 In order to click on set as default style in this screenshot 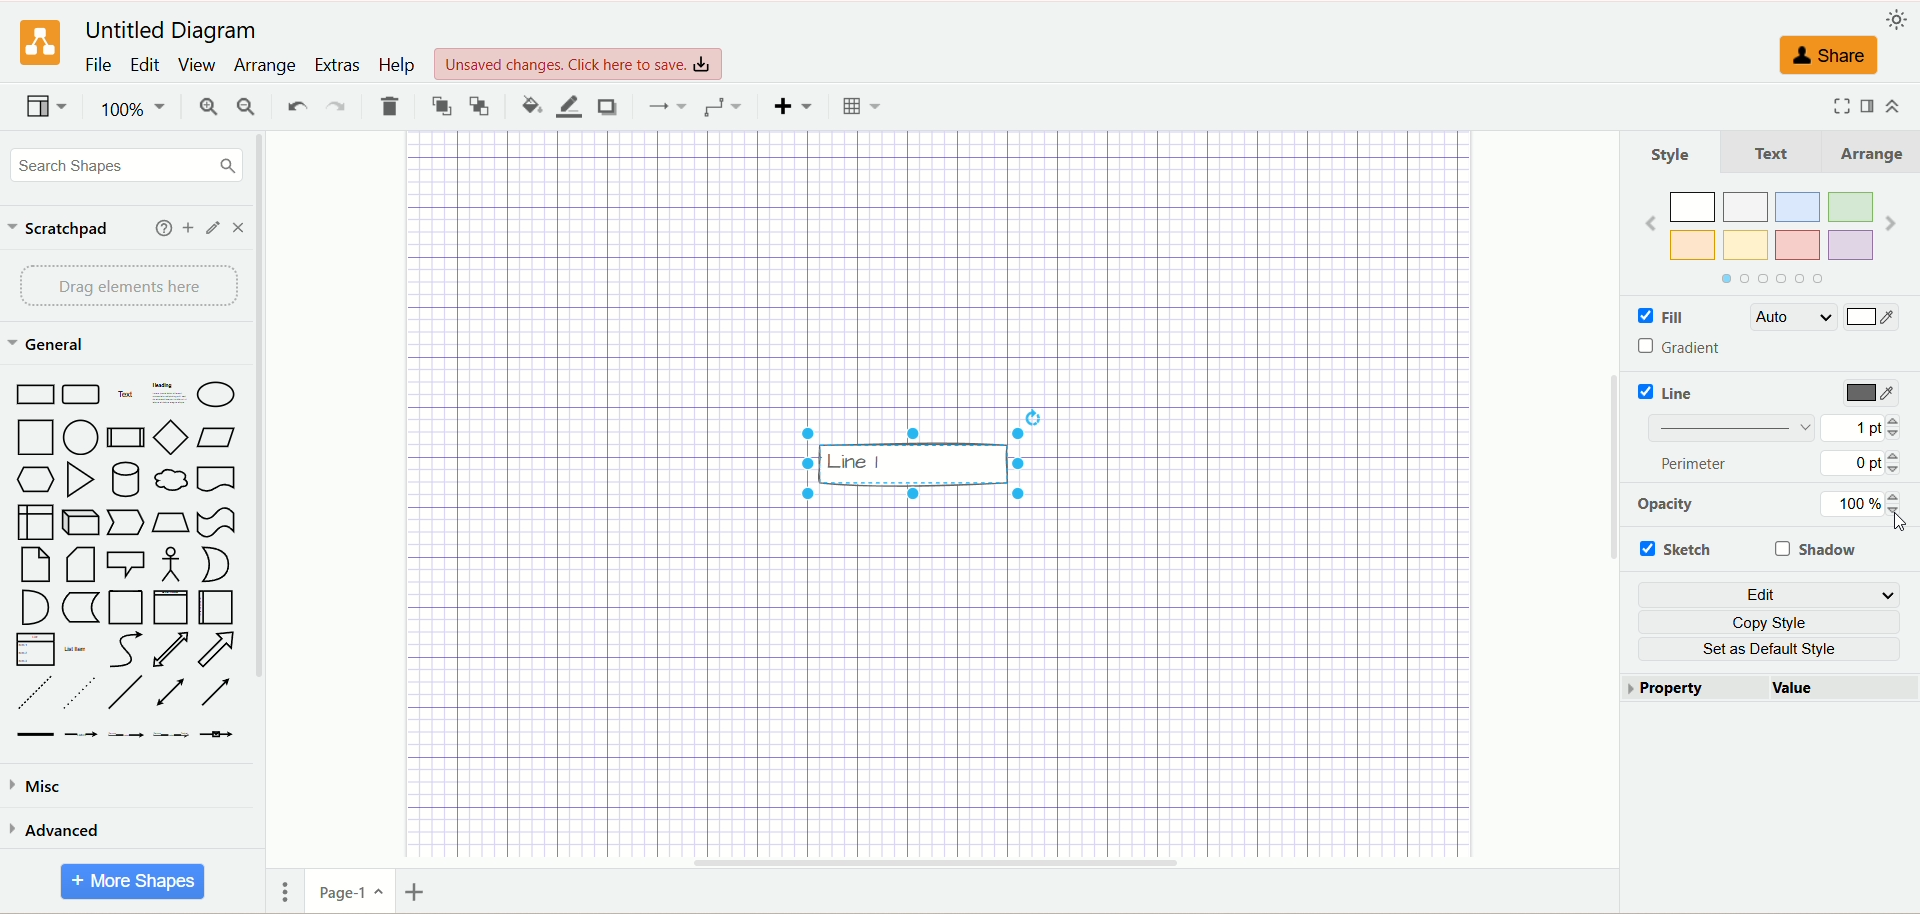, I will do `click(1769, 649)`.